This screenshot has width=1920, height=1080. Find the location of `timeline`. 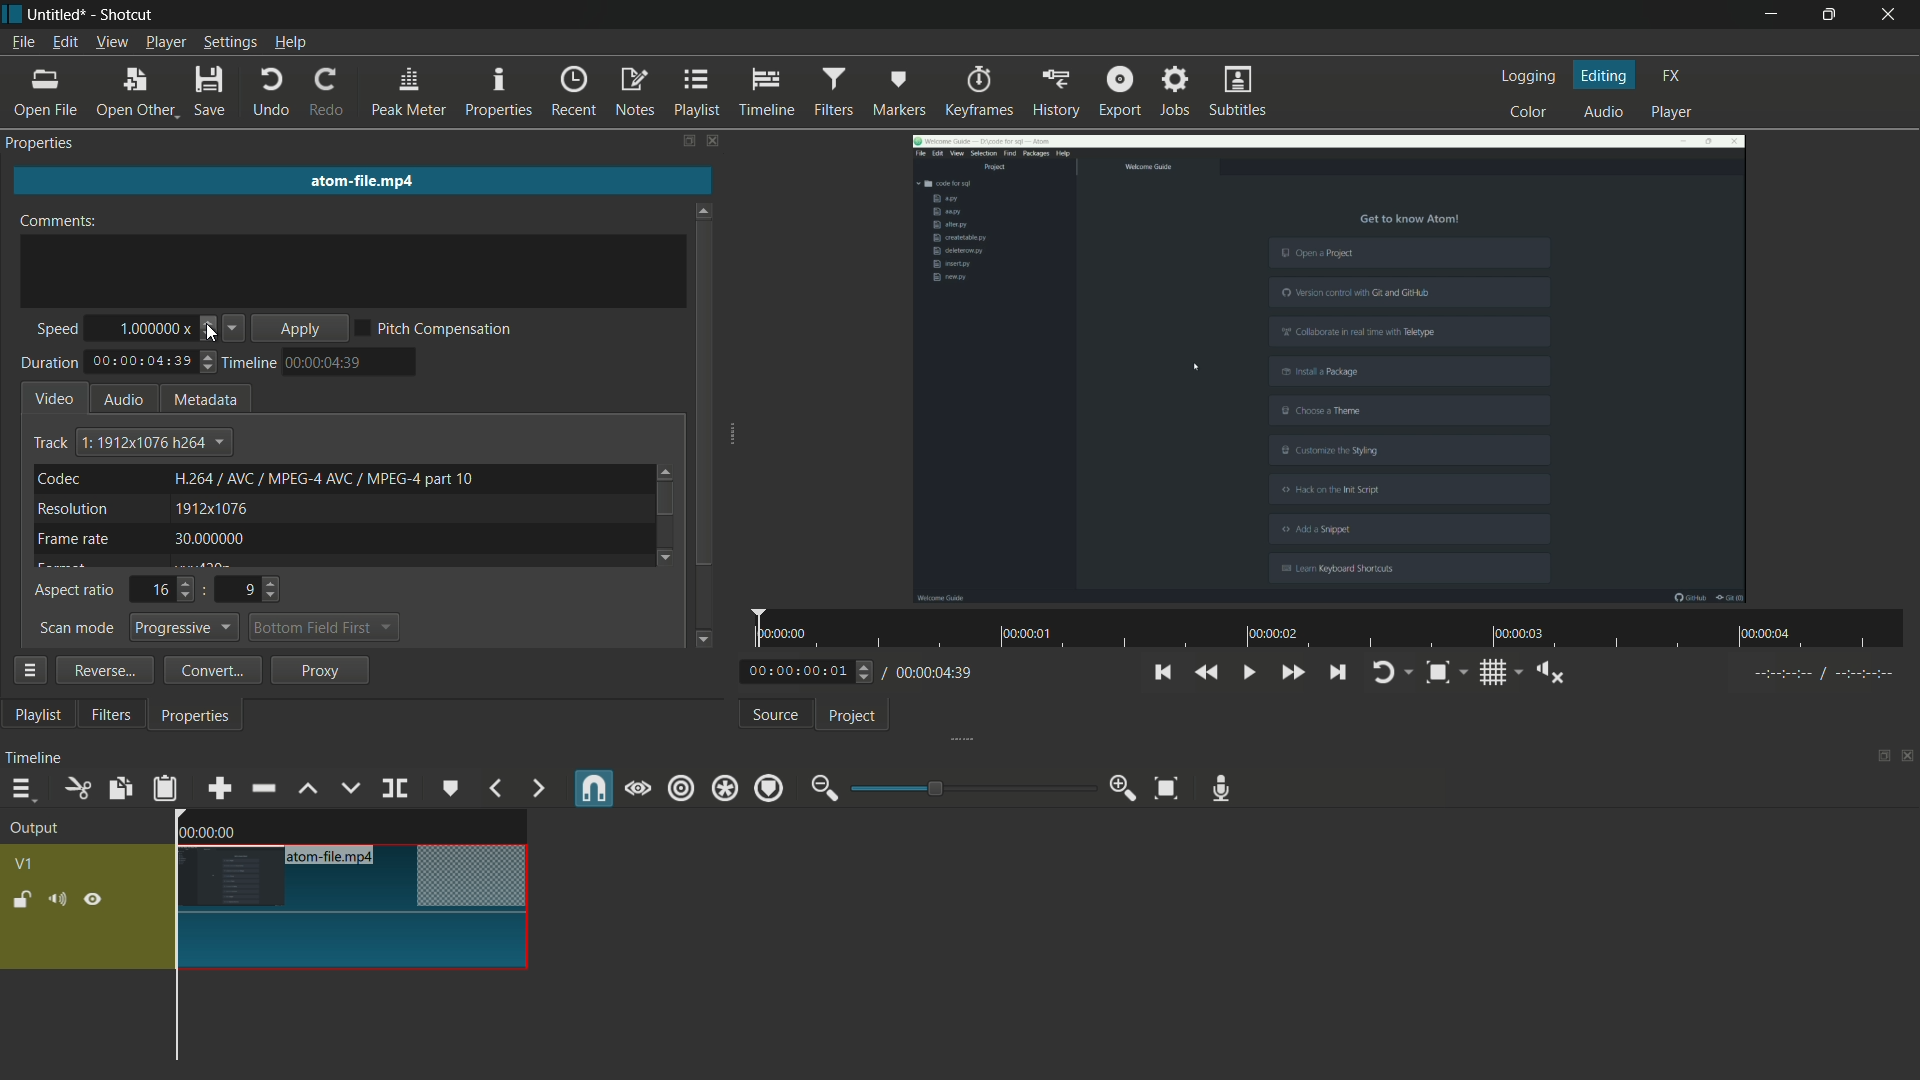

timeline is located at coordinates (767, 92).